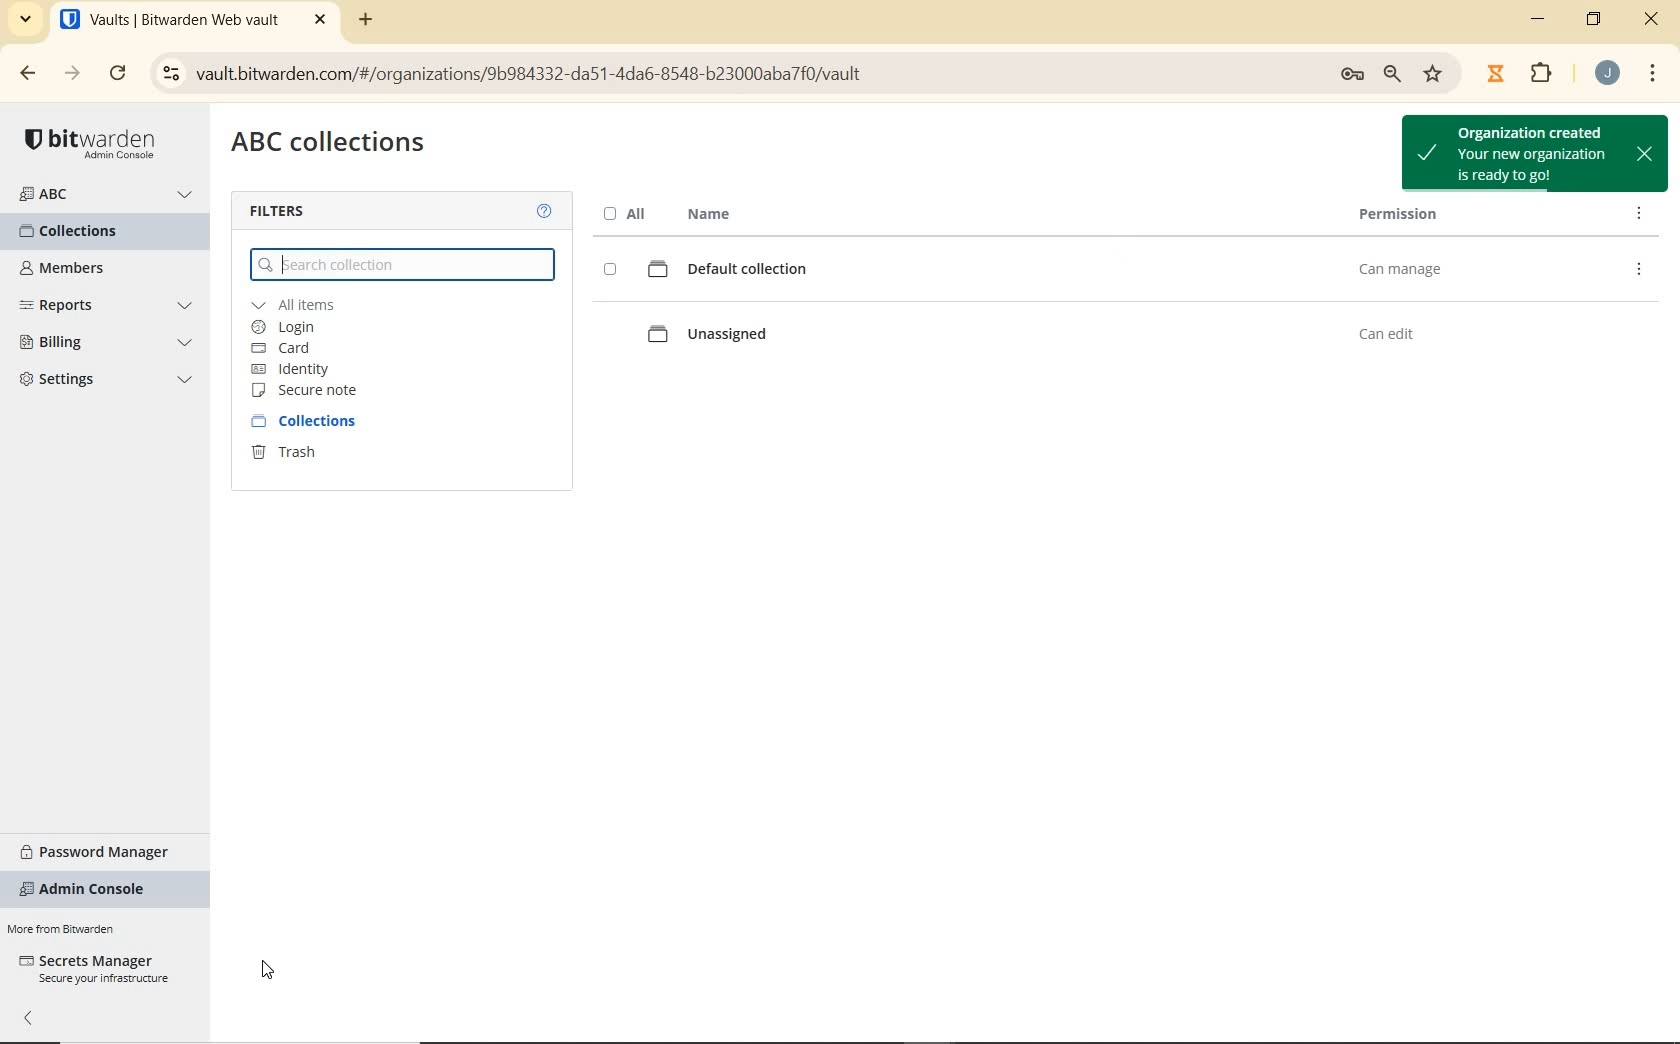  I want to click on reports, so click(106, 305).